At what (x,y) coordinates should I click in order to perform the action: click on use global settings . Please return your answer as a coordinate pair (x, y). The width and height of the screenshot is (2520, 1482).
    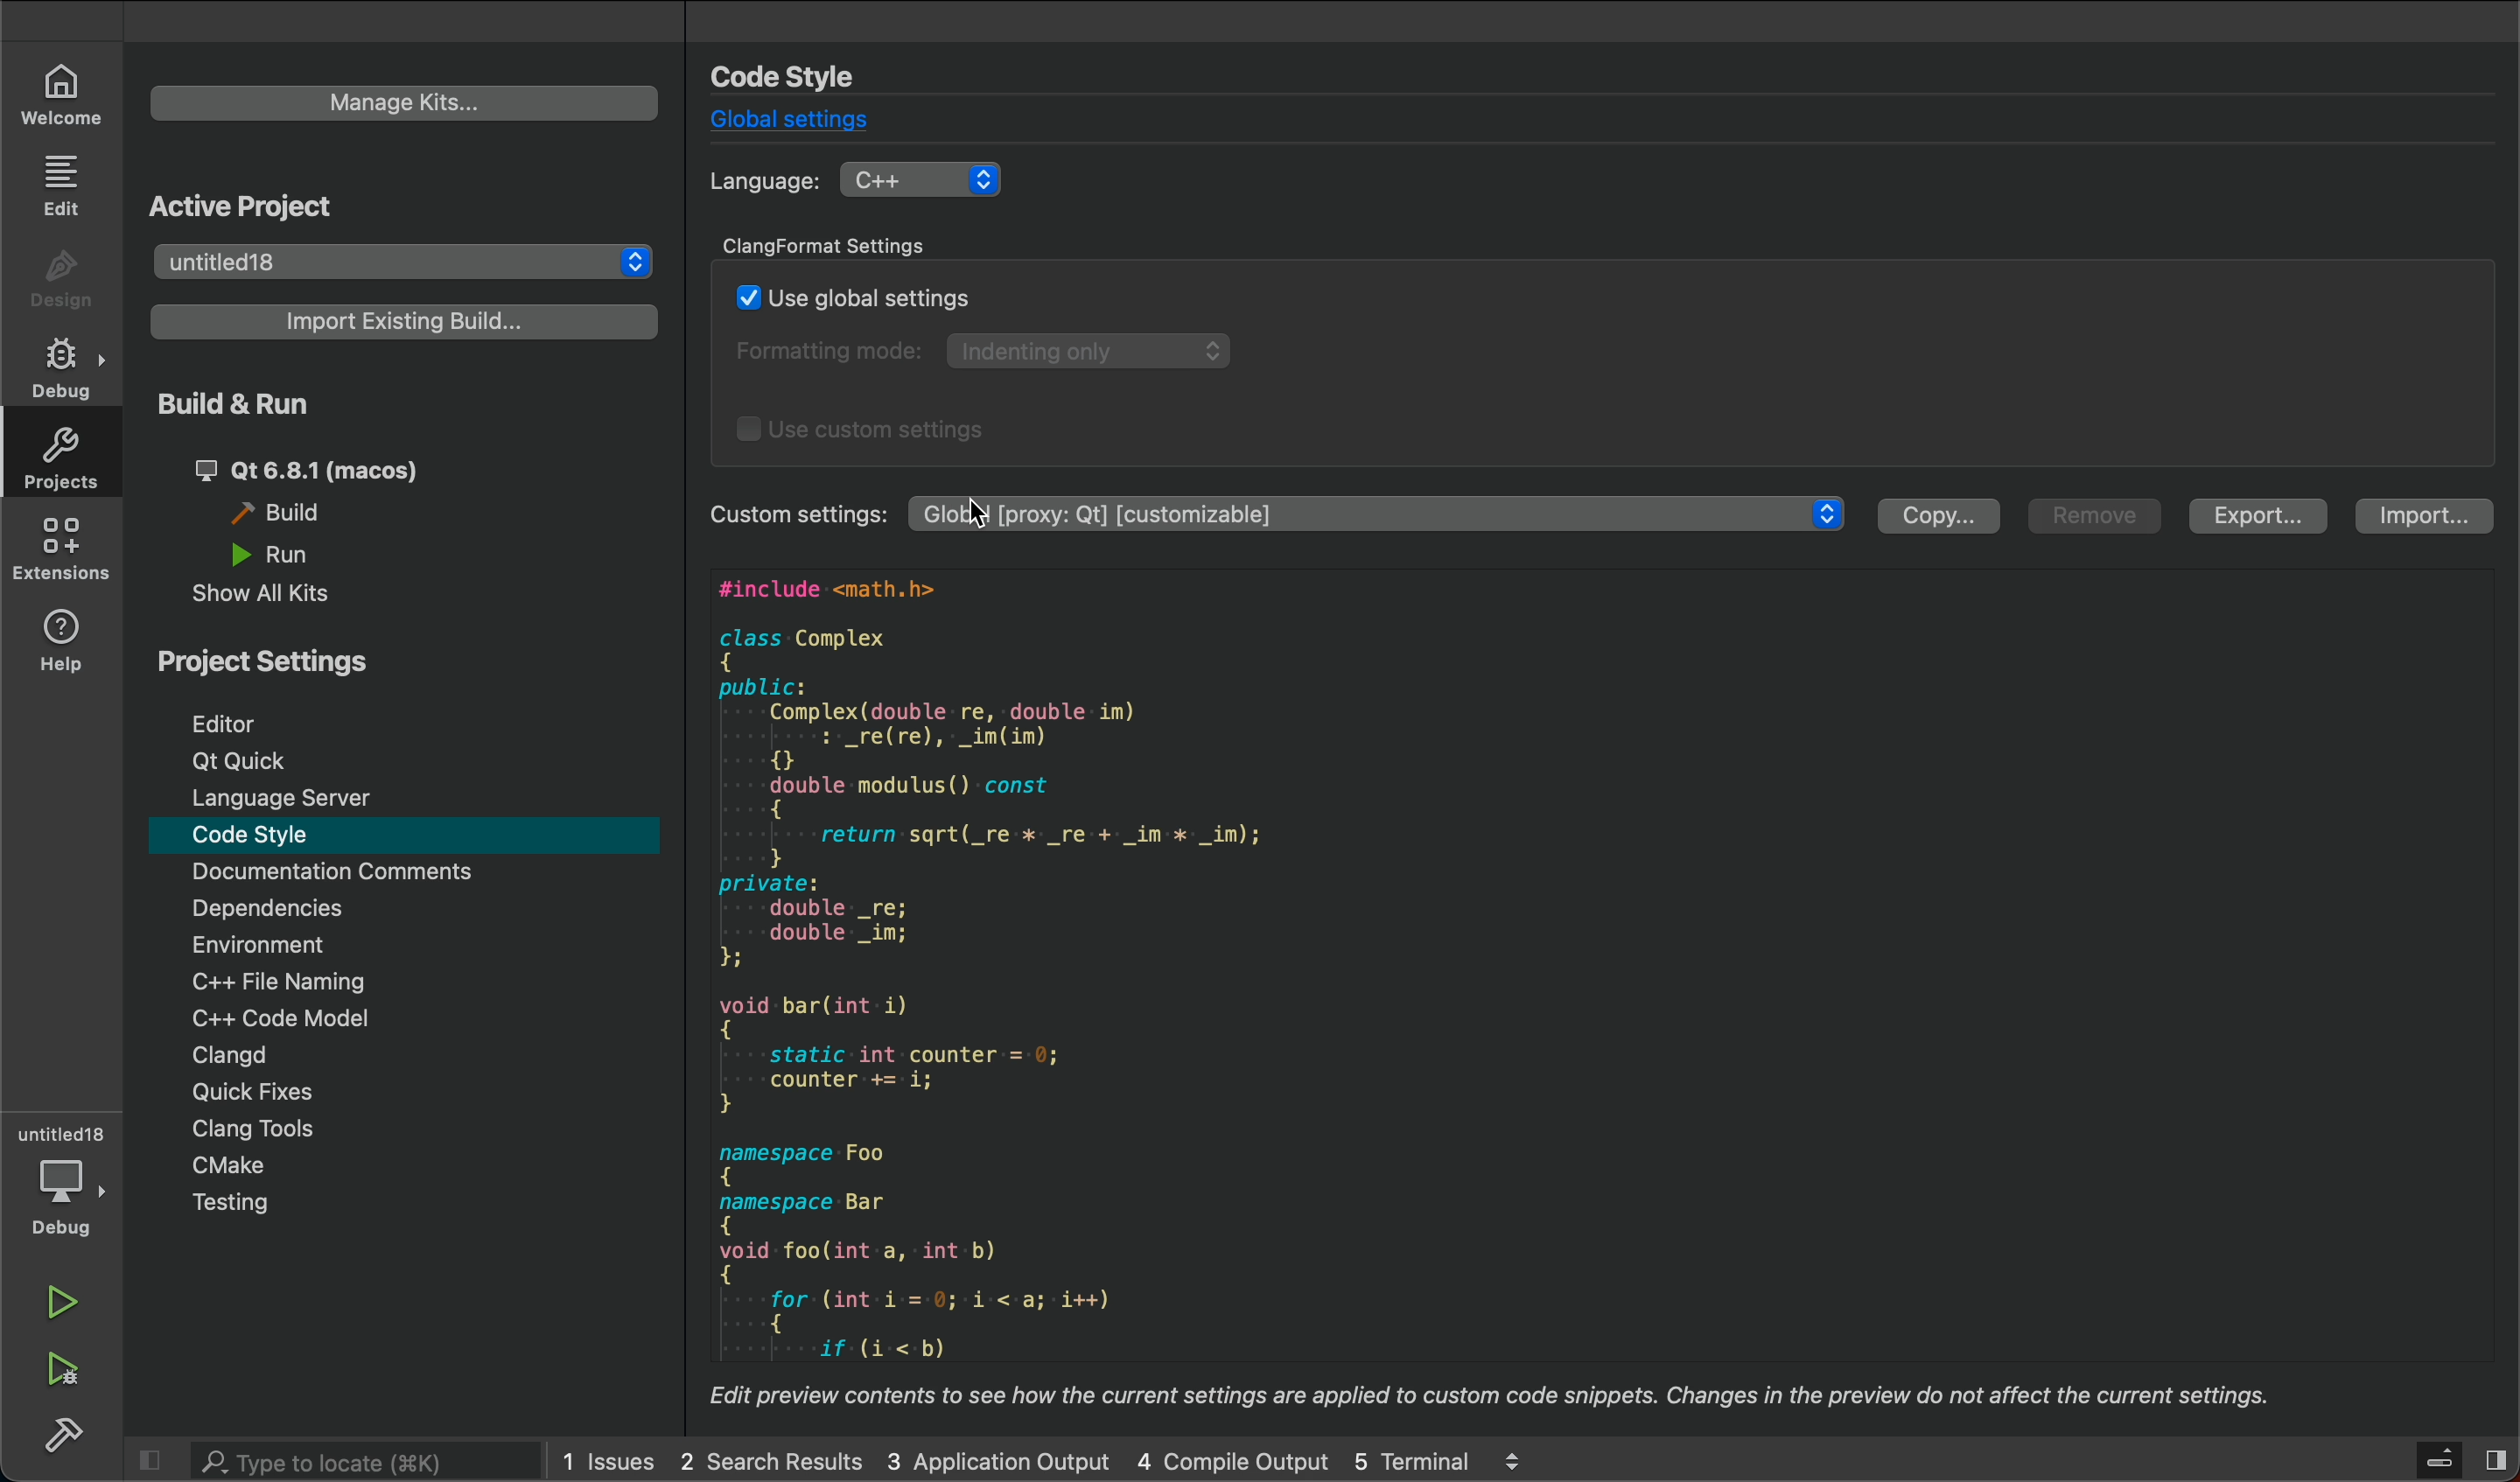
    Looking at the image, I should click on (856, 293).